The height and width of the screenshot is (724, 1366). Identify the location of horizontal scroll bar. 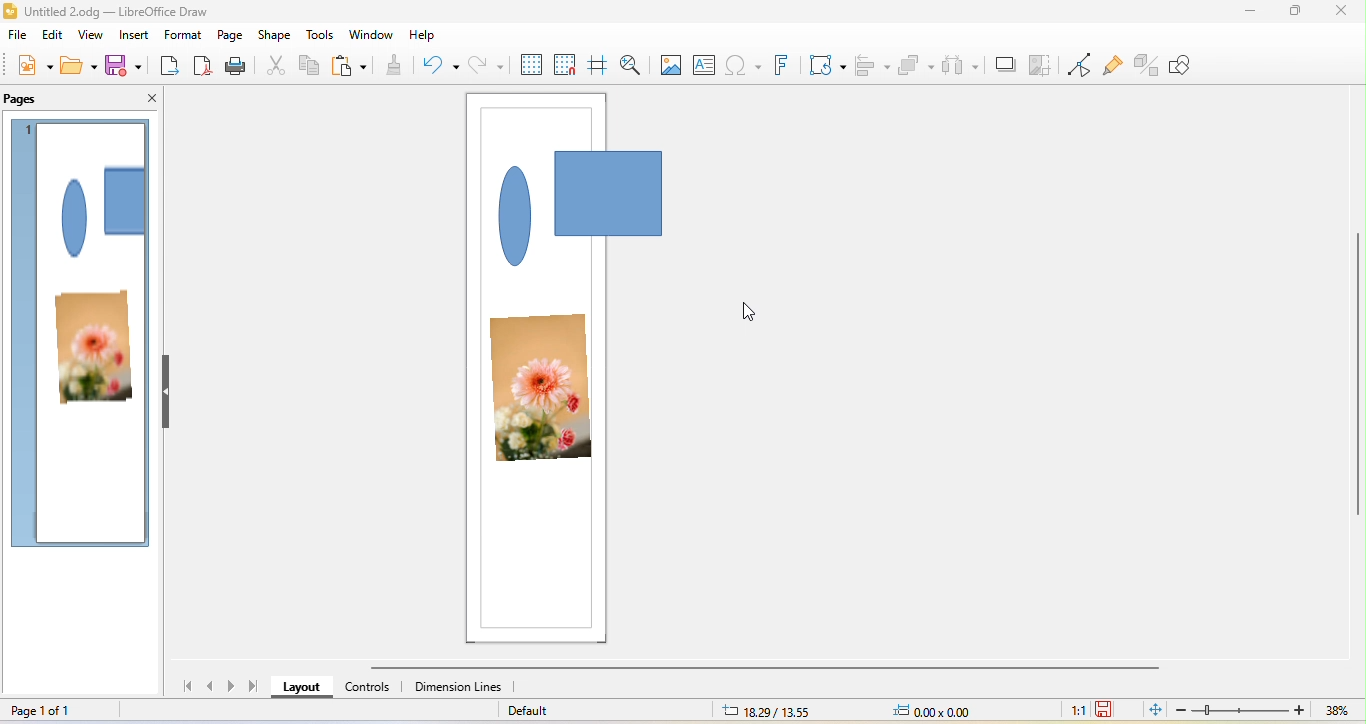
(764, 669).